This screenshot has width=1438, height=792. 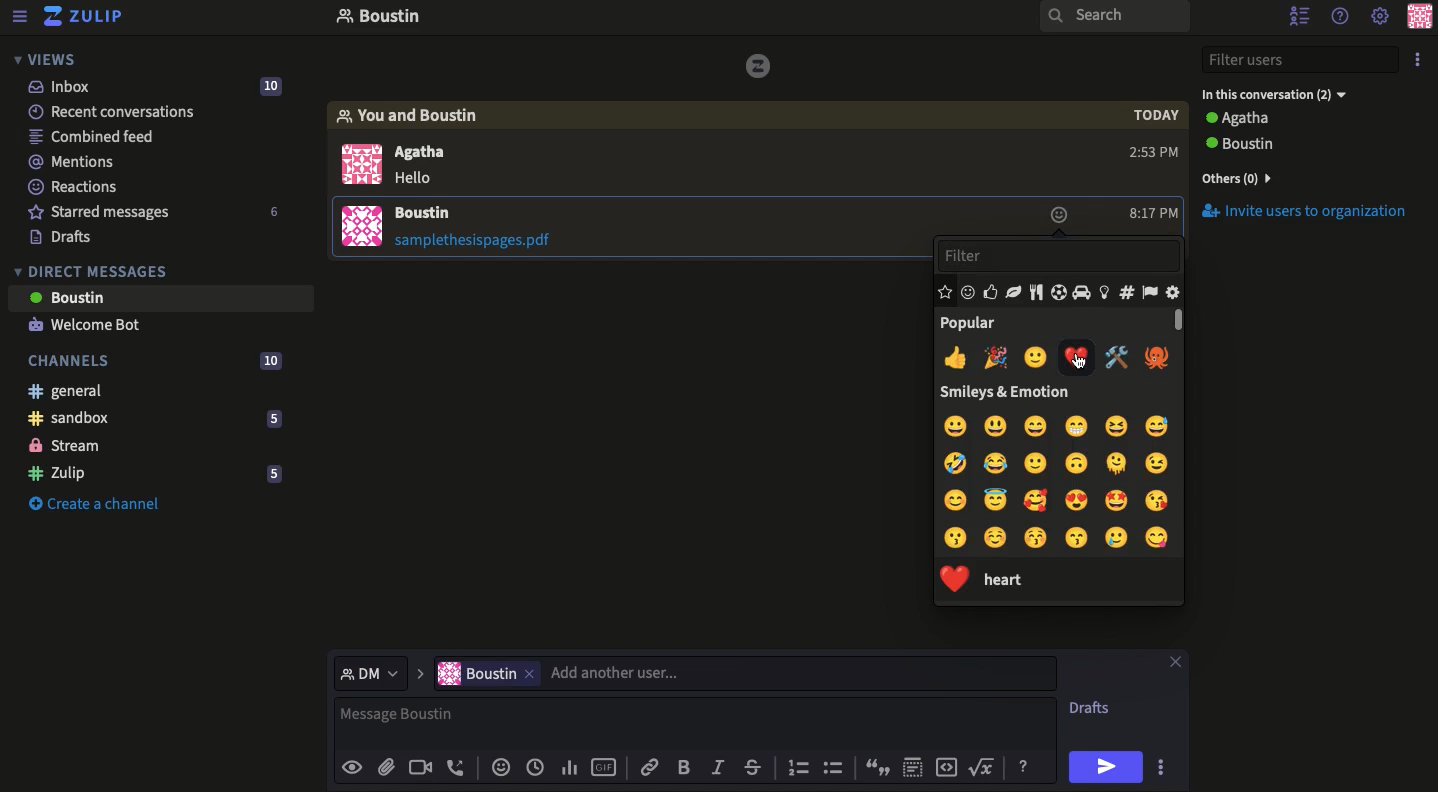 What do you see at coordinates (48, 58) in the screenshot?
I see `Views` at bounding box center [48, 58].